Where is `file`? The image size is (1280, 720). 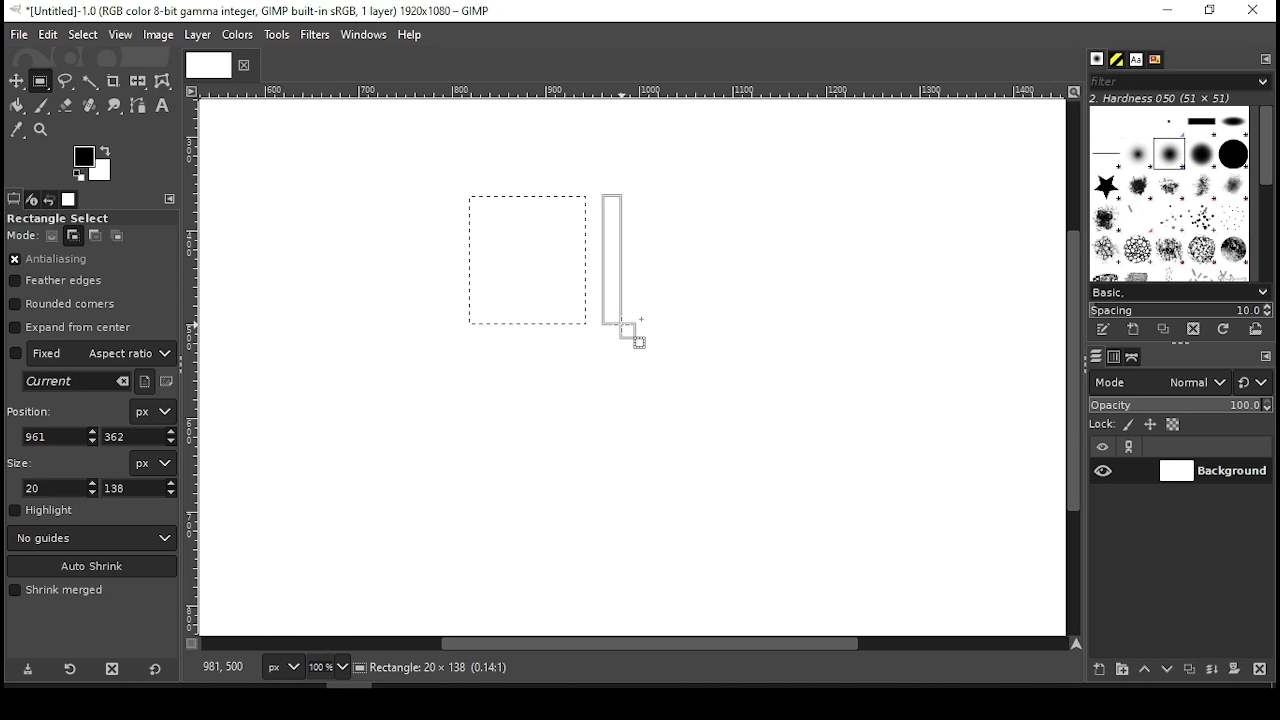
file is located at coordinates (19, 35).